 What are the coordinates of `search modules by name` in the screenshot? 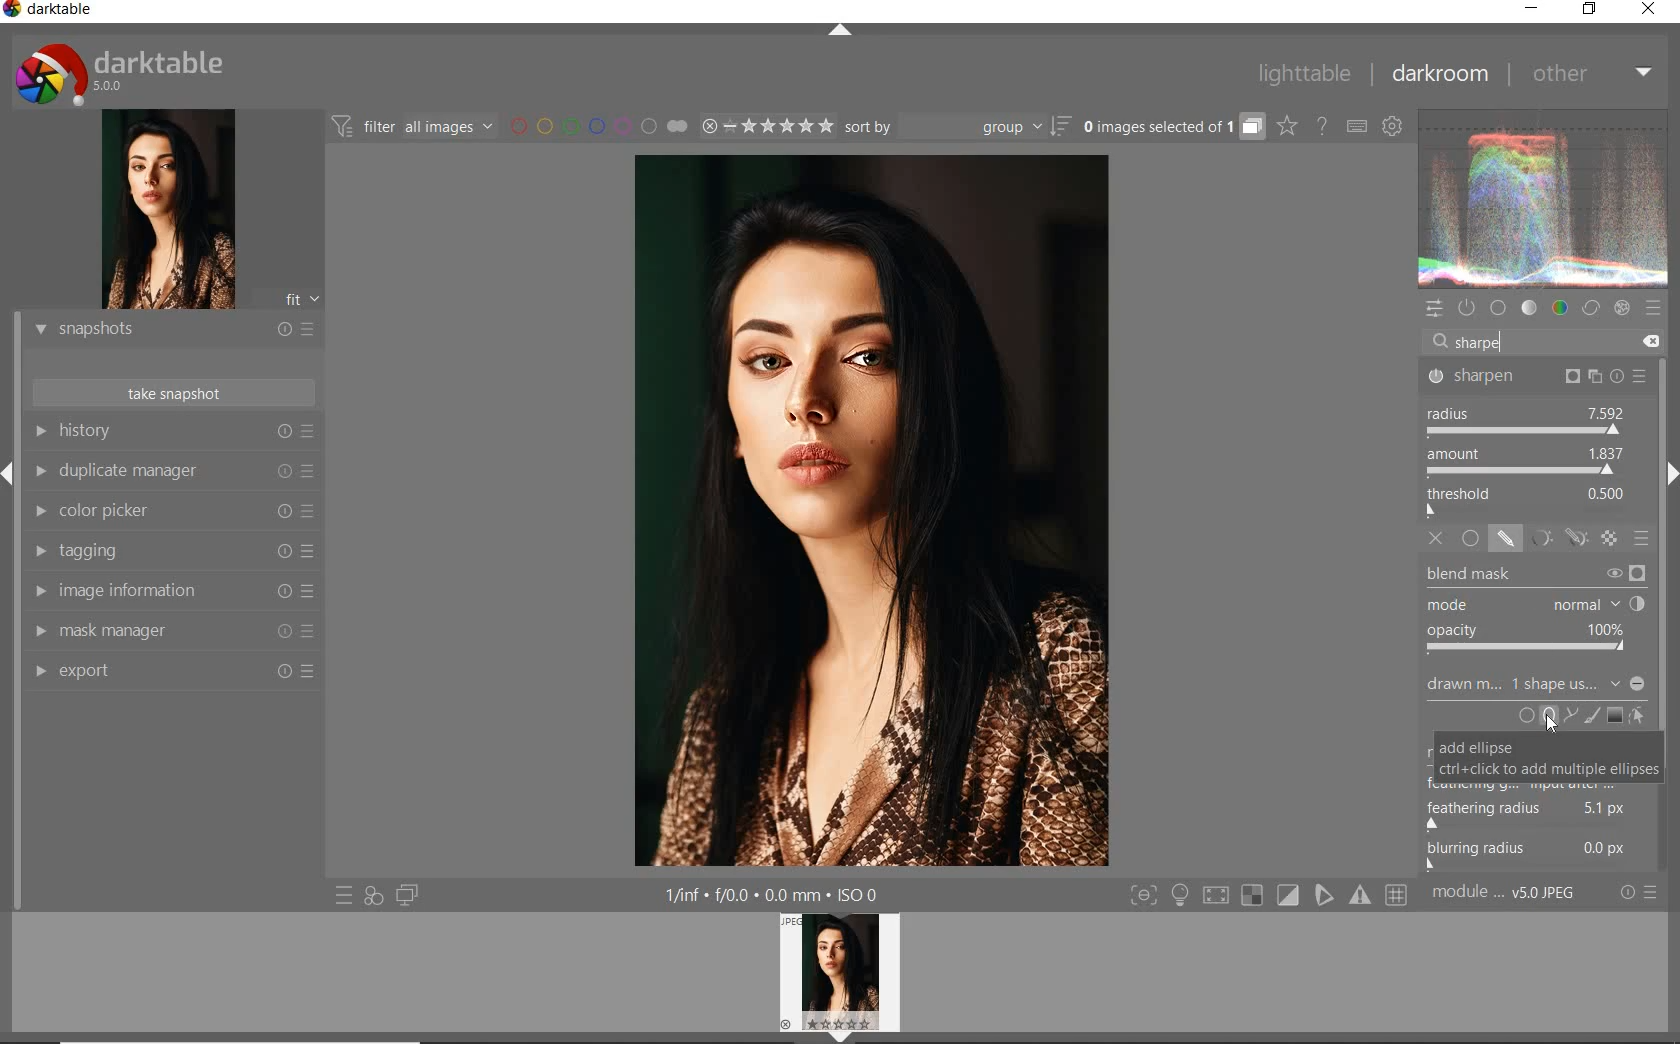 It's located at (1544, 341).